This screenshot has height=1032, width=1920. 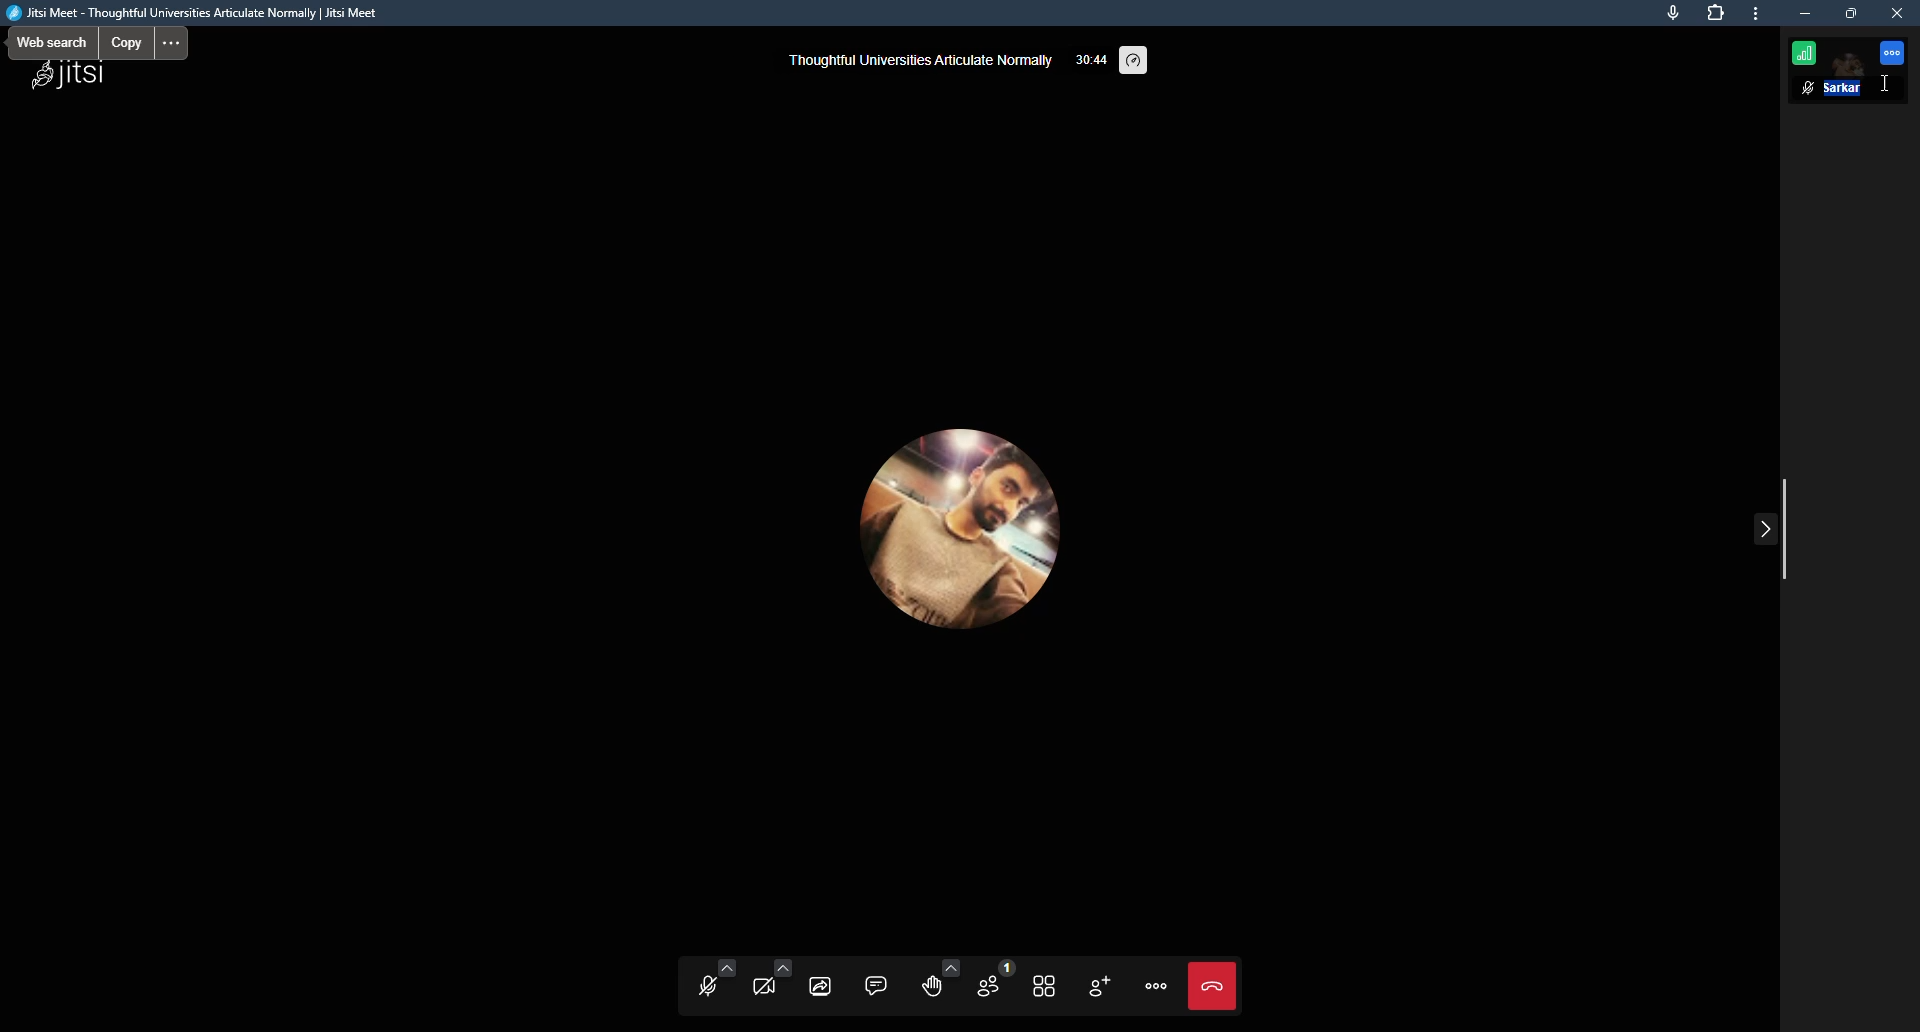 What do you see at coordinates (131, 45) in the screenshot?
I see `copy` at bounding box center [131, 45].